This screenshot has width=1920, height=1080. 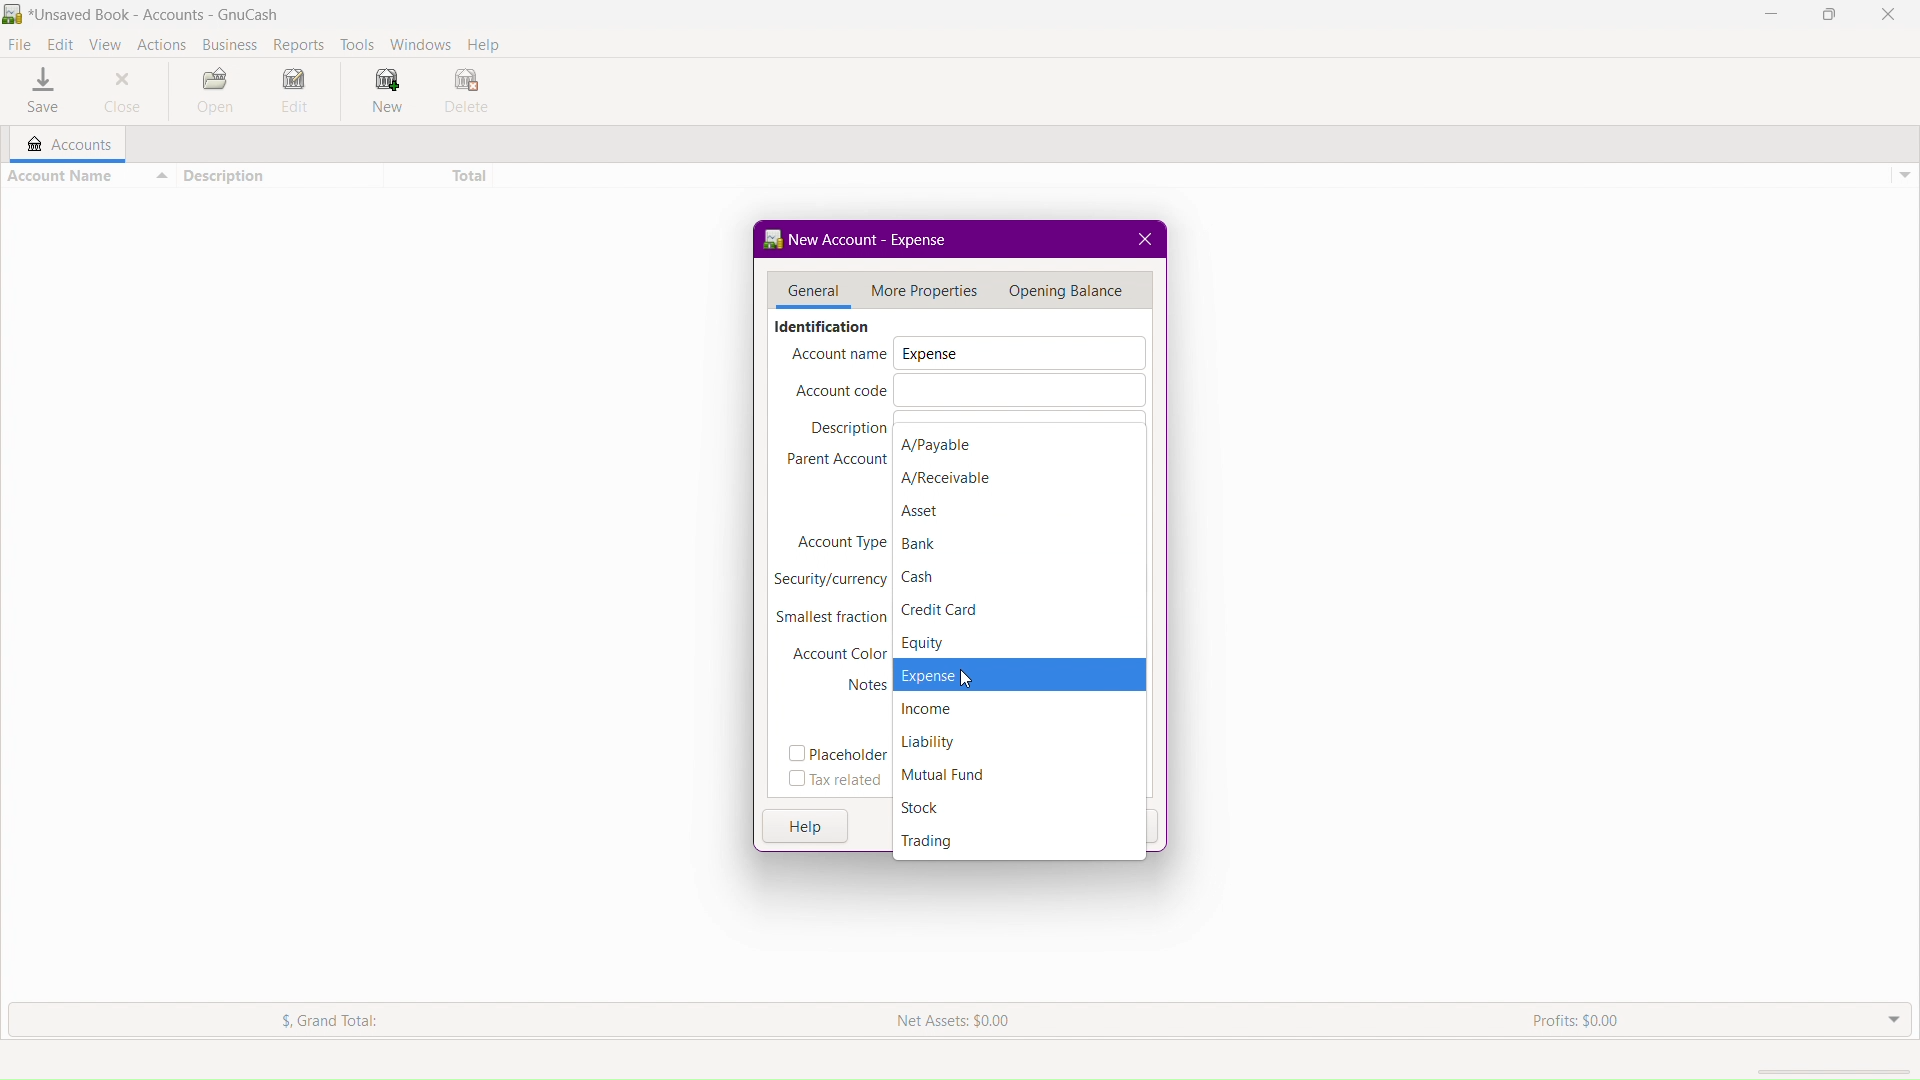 What do you see at coordinates (932, 739) in the screenshot?
I see `Liability` at bounding box center [932, 739].